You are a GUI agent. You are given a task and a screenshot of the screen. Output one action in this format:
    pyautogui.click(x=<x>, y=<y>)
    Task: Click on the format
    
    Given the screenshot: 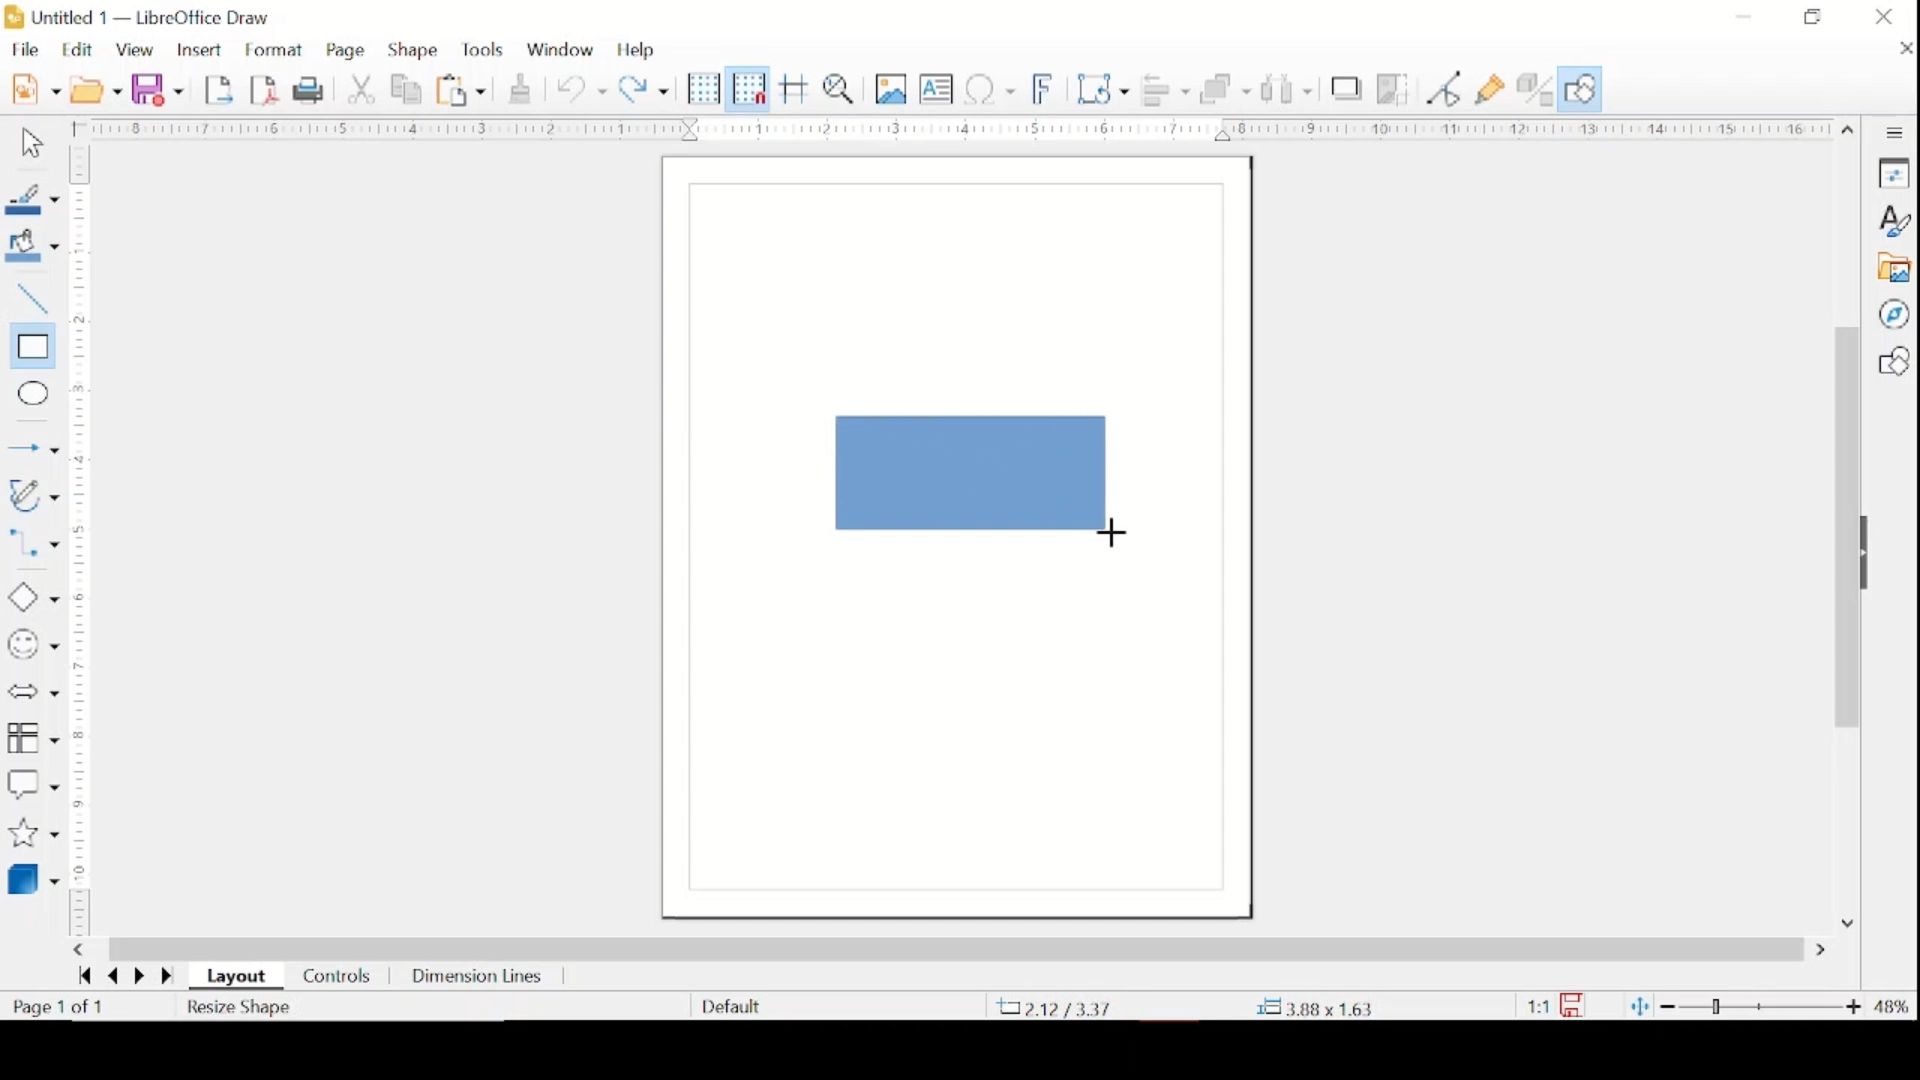 What is the action you would take?
    pyautogui.click(x=276, y=51)
    